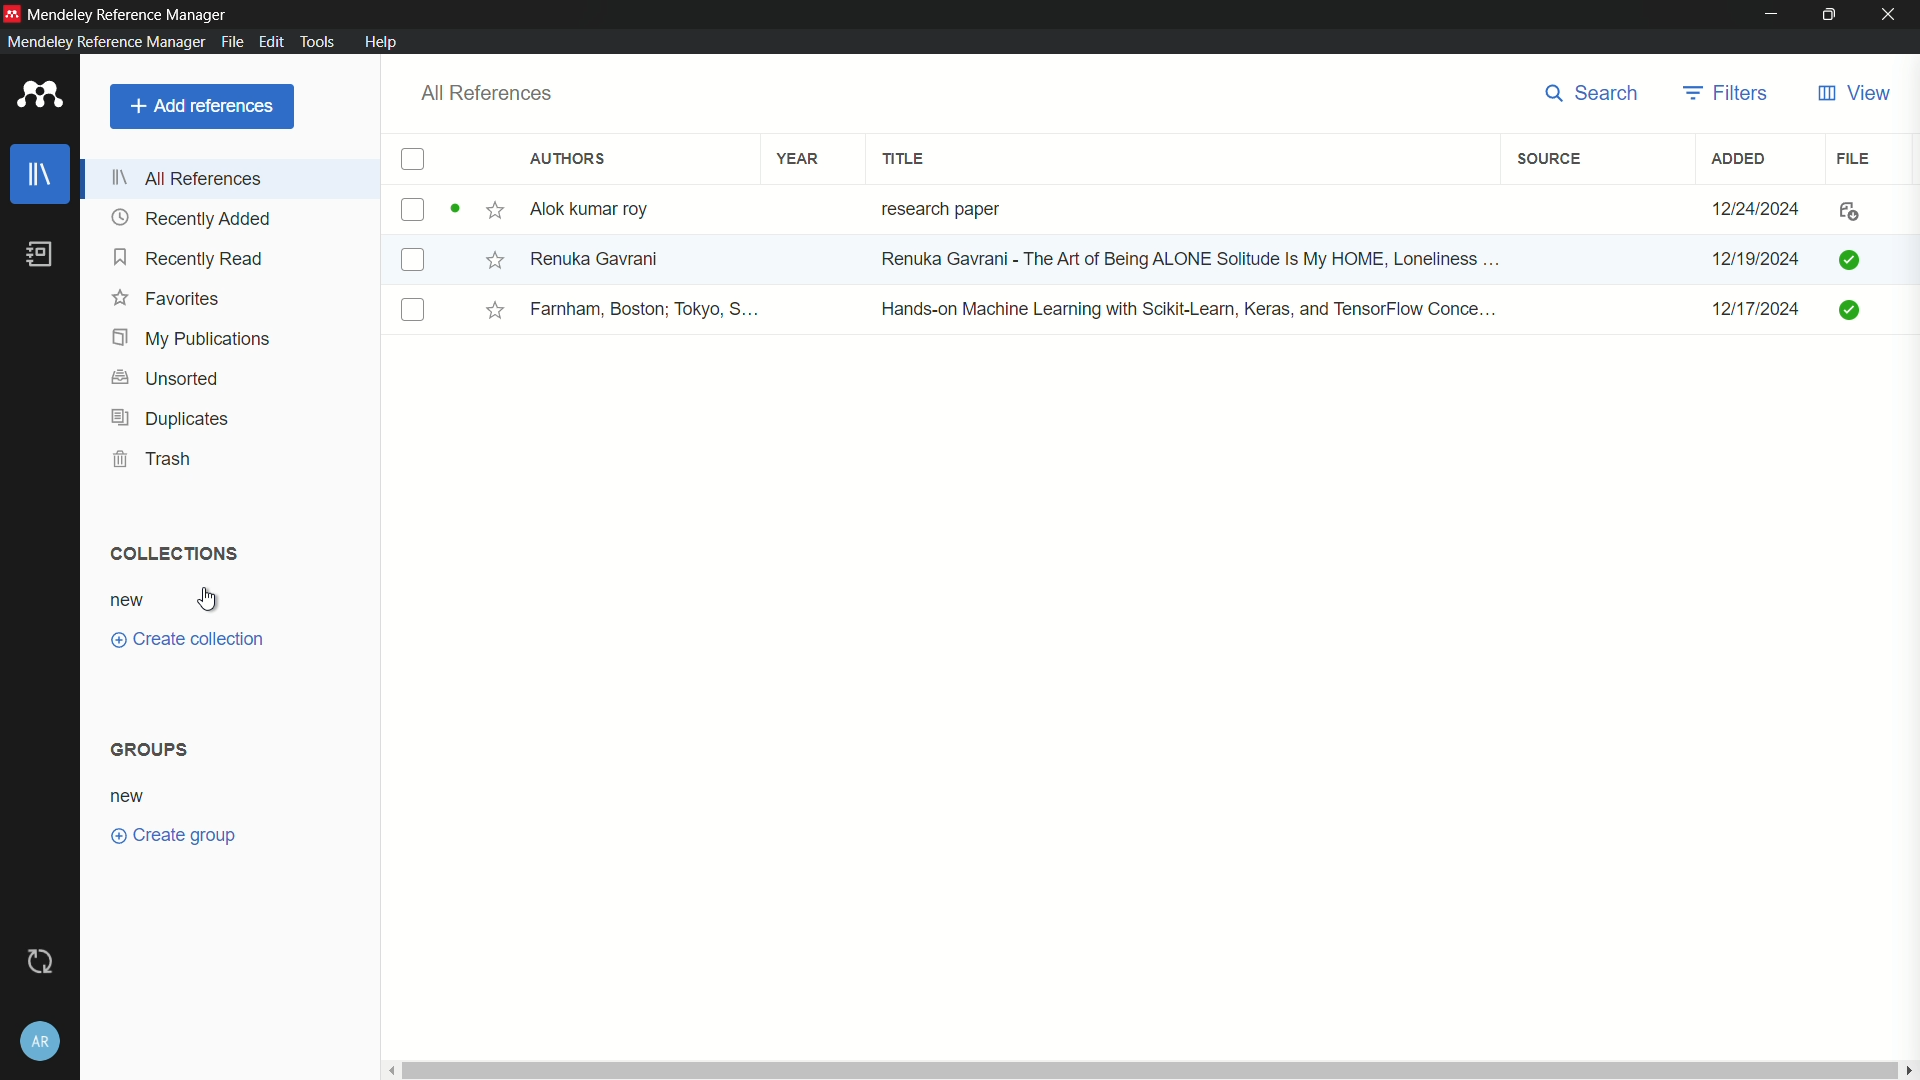 The width and height of the screenshot is (1920, 1080). What do you see at coordinates (197, 339) in the screenshot?
I see `my publications` at bounding box center [197, 339].